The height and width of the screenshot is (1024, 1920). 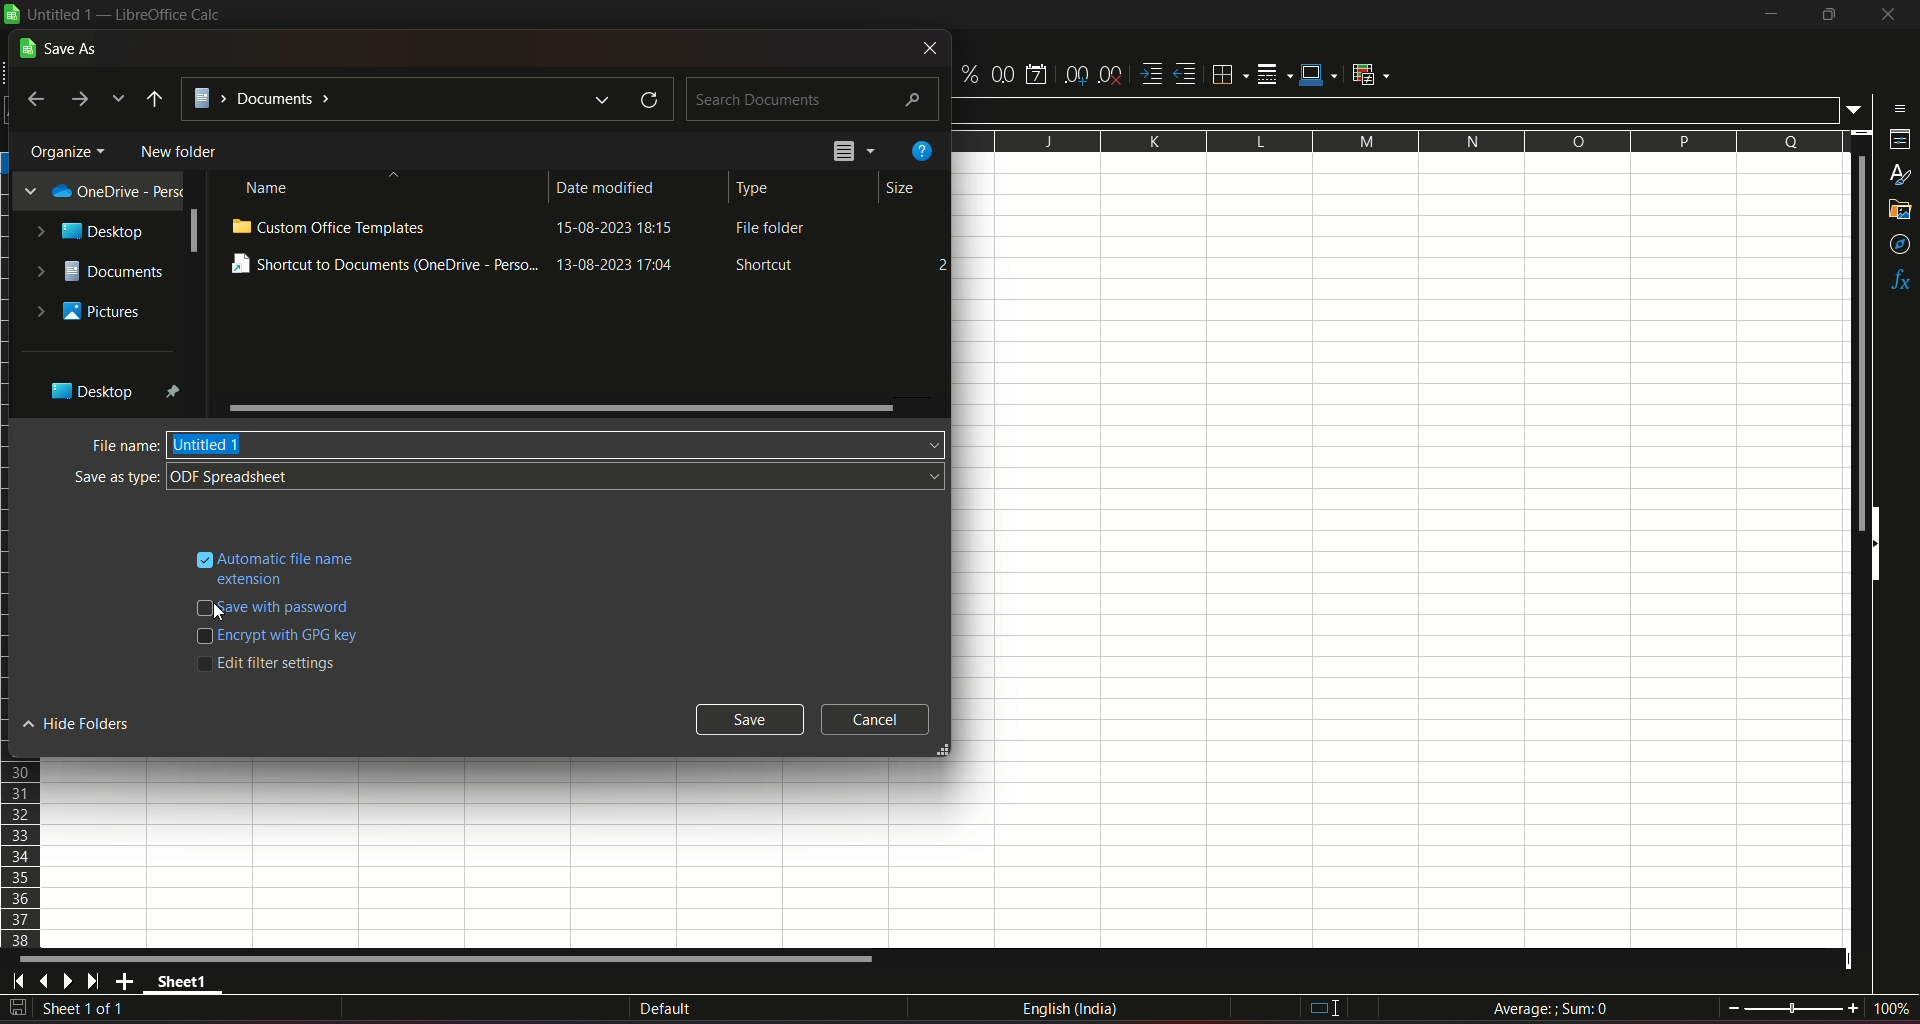 I want to click on vertical scroll bar, so click(x=1857, y=346).